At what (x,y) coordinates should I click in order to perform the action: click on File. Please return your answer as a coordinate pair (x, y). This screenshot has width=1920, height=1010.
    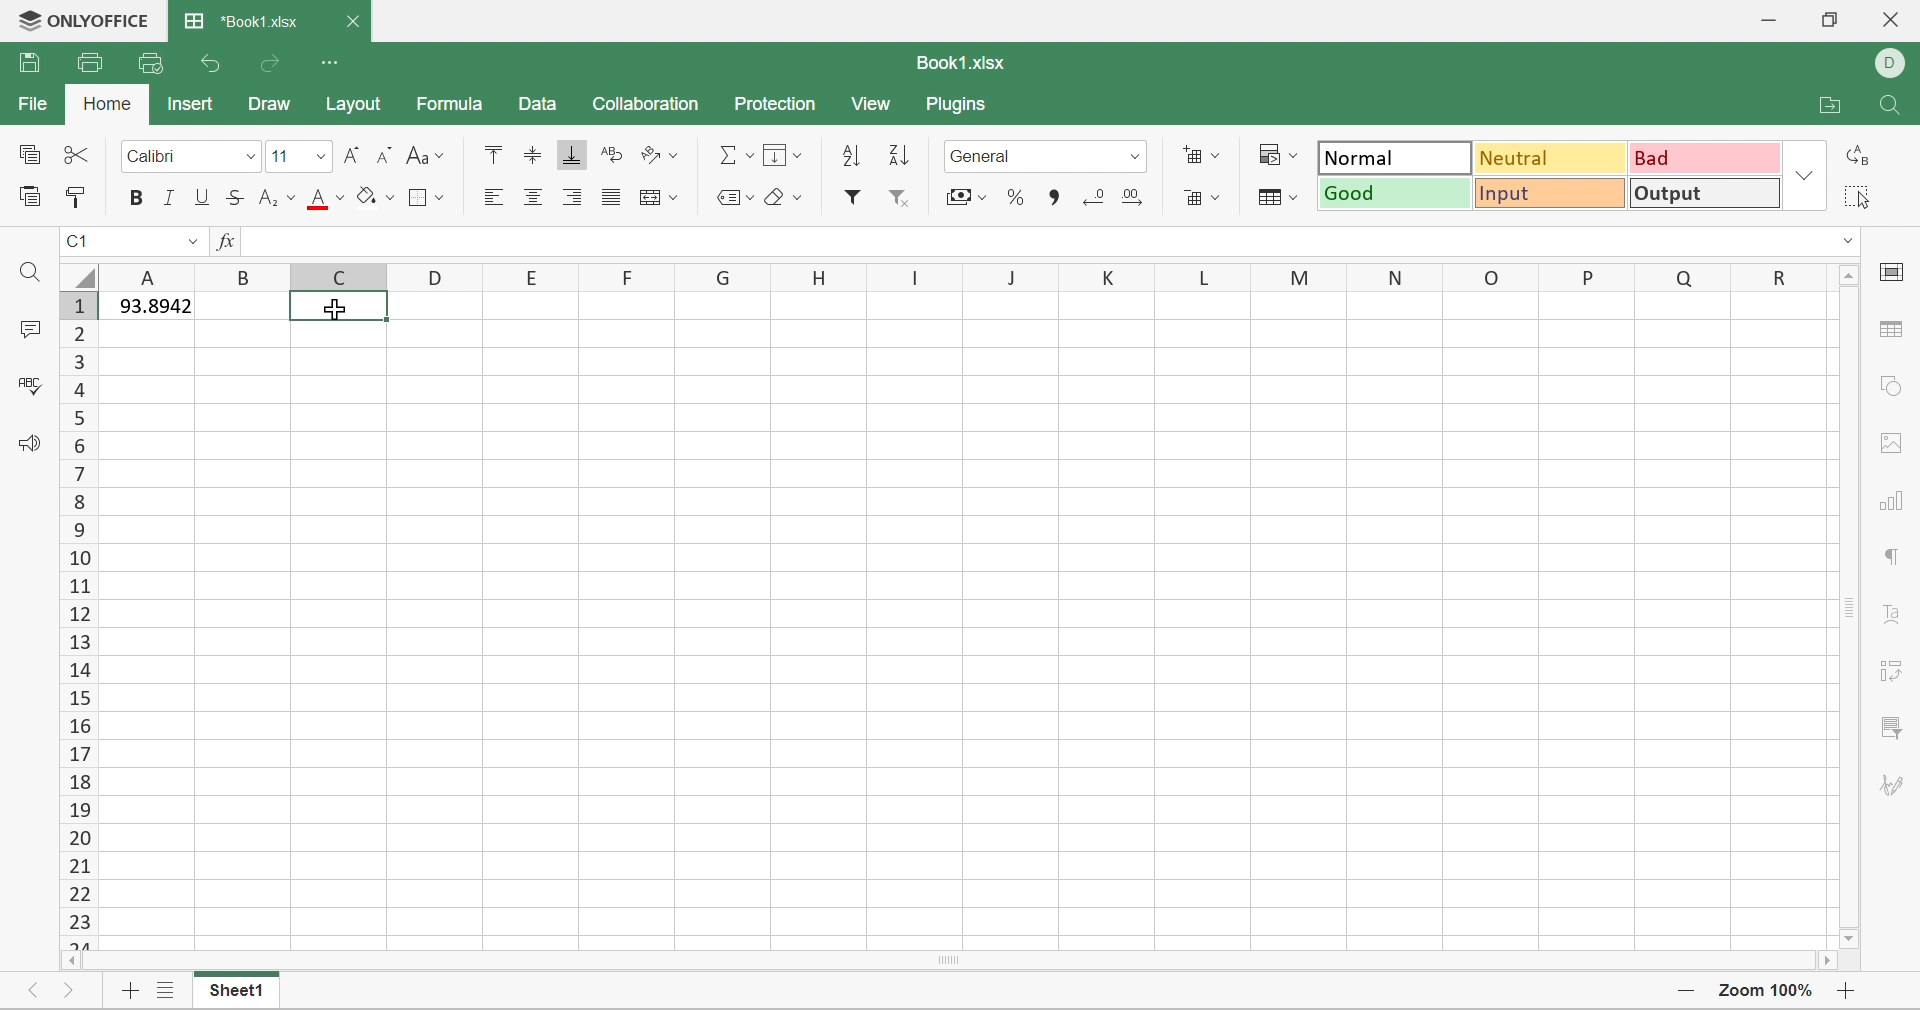
    Looking at the image, I should click on (31, 102).